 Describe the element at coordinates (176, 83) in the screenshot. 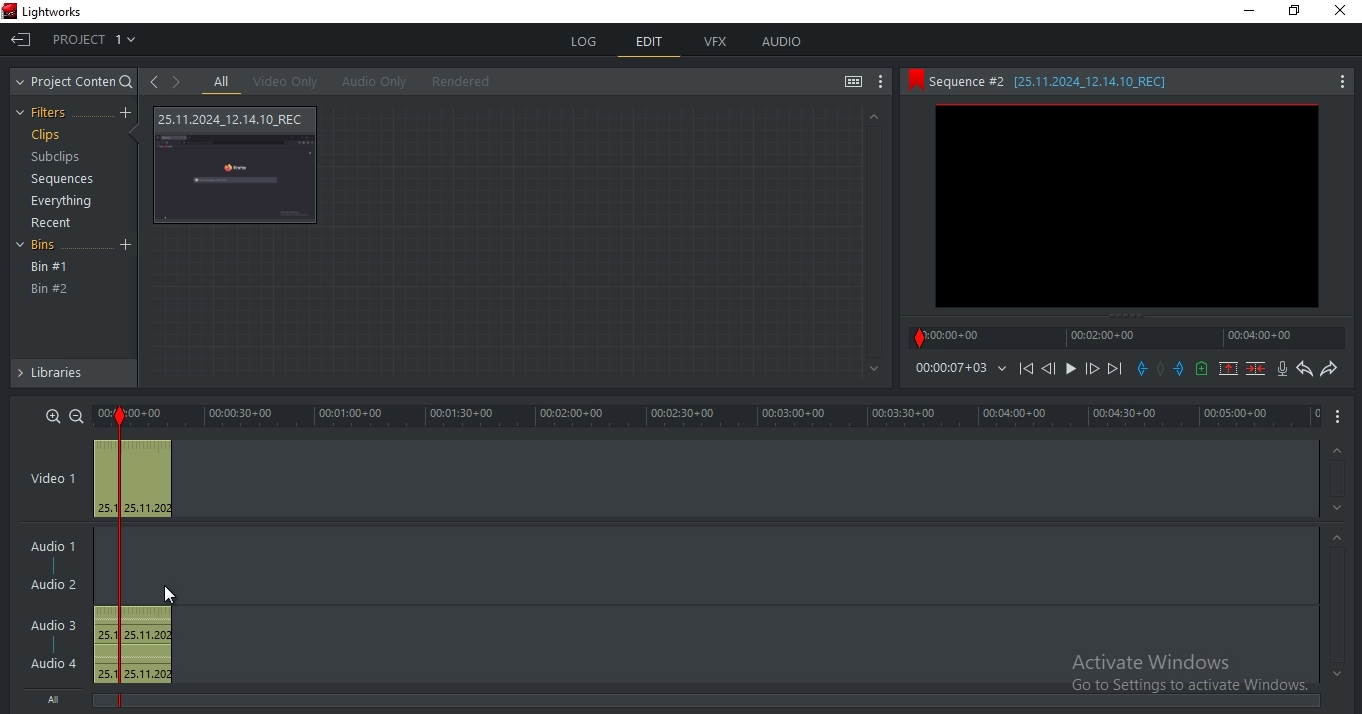

I see `` at that location.